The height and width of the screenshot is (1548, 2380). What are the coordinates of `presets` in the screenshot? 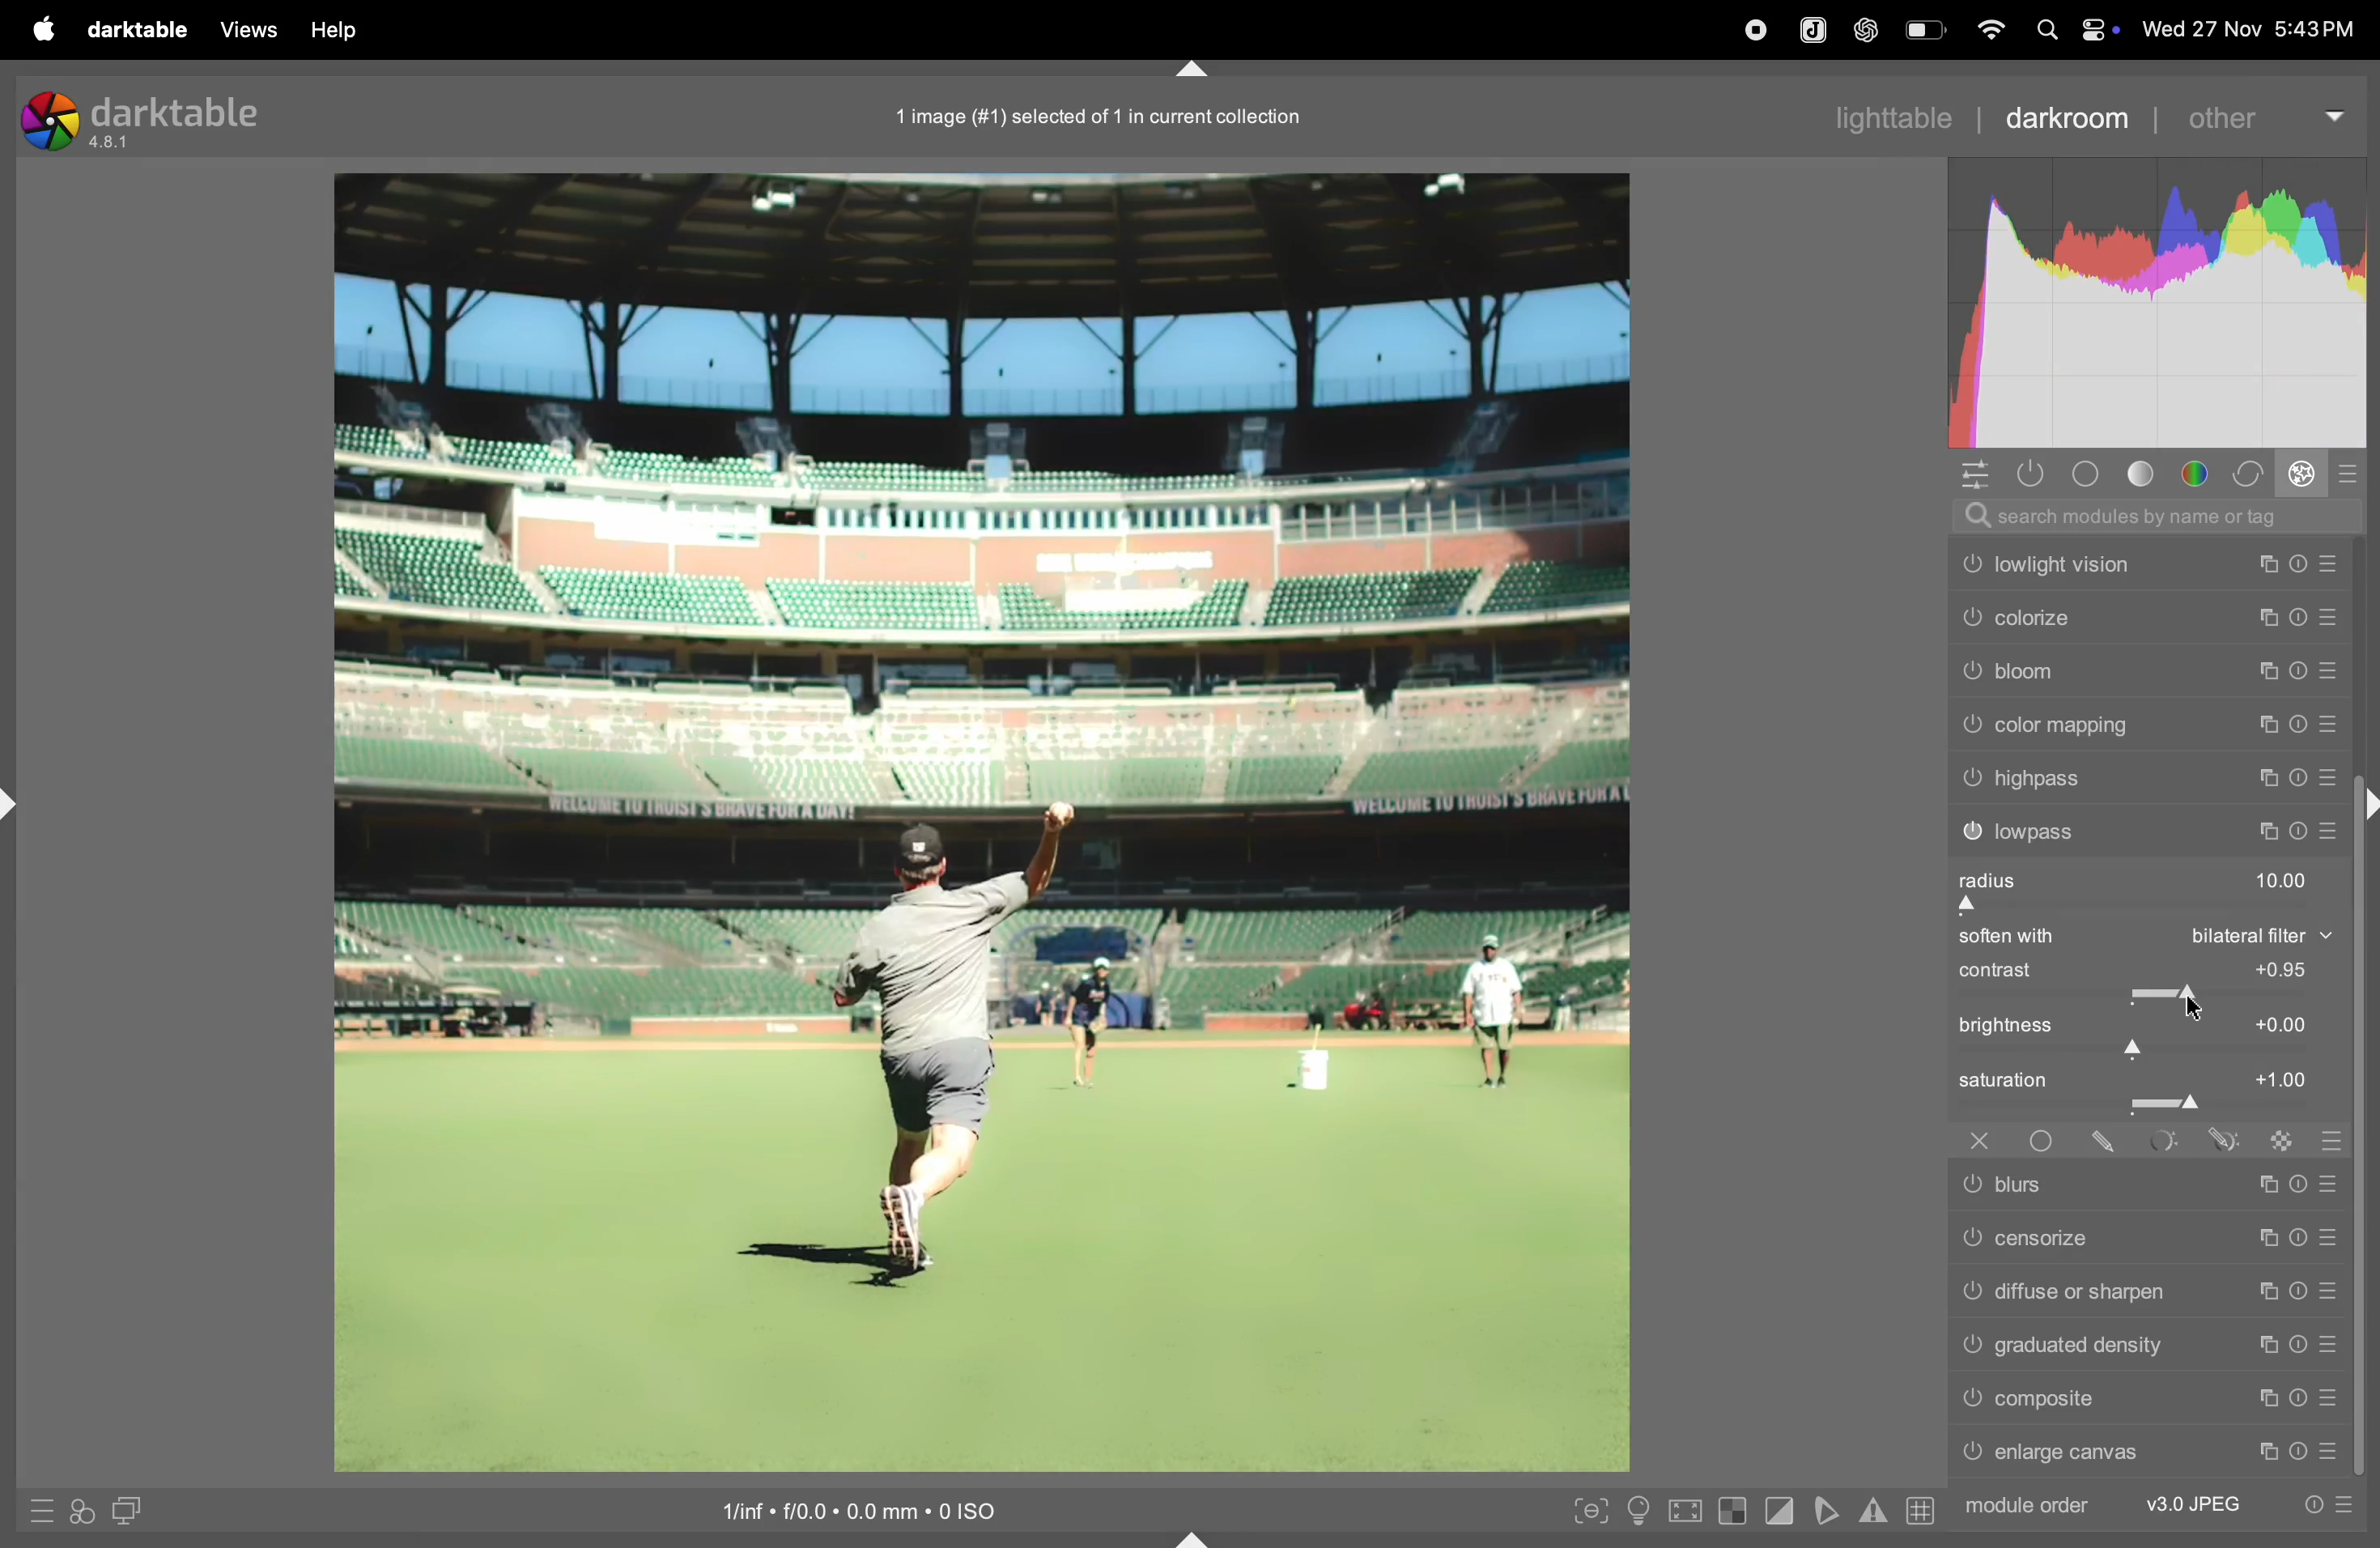 It's located at (2351, 473).